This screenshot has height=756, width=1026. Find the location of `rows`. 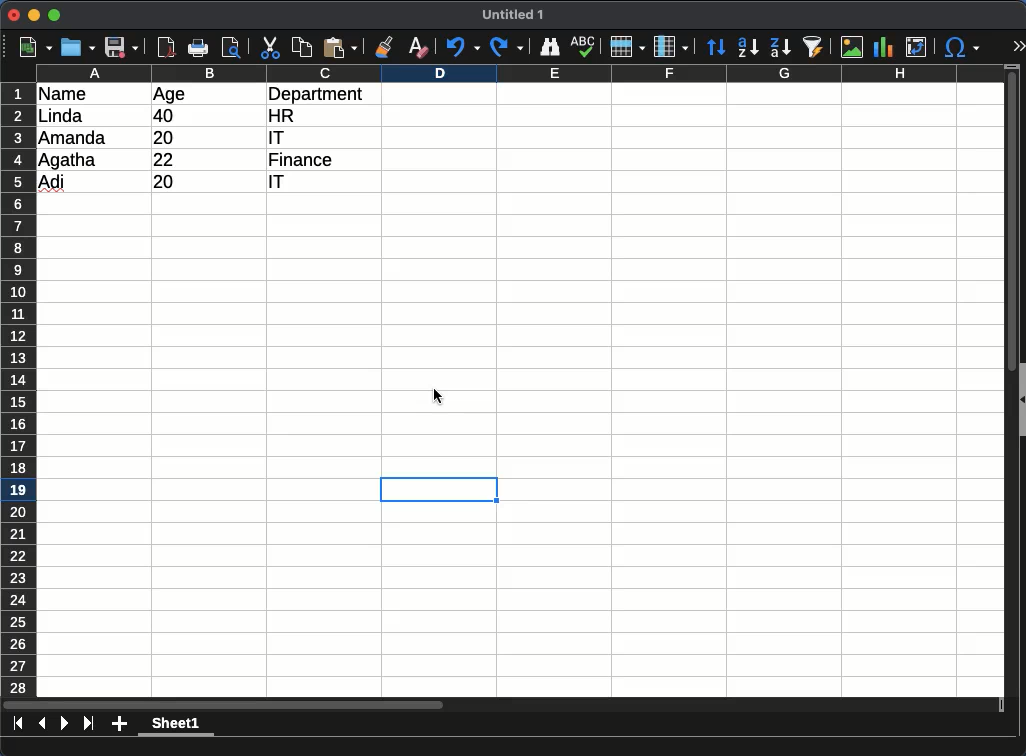

rows is located at coordinates (18, 390).